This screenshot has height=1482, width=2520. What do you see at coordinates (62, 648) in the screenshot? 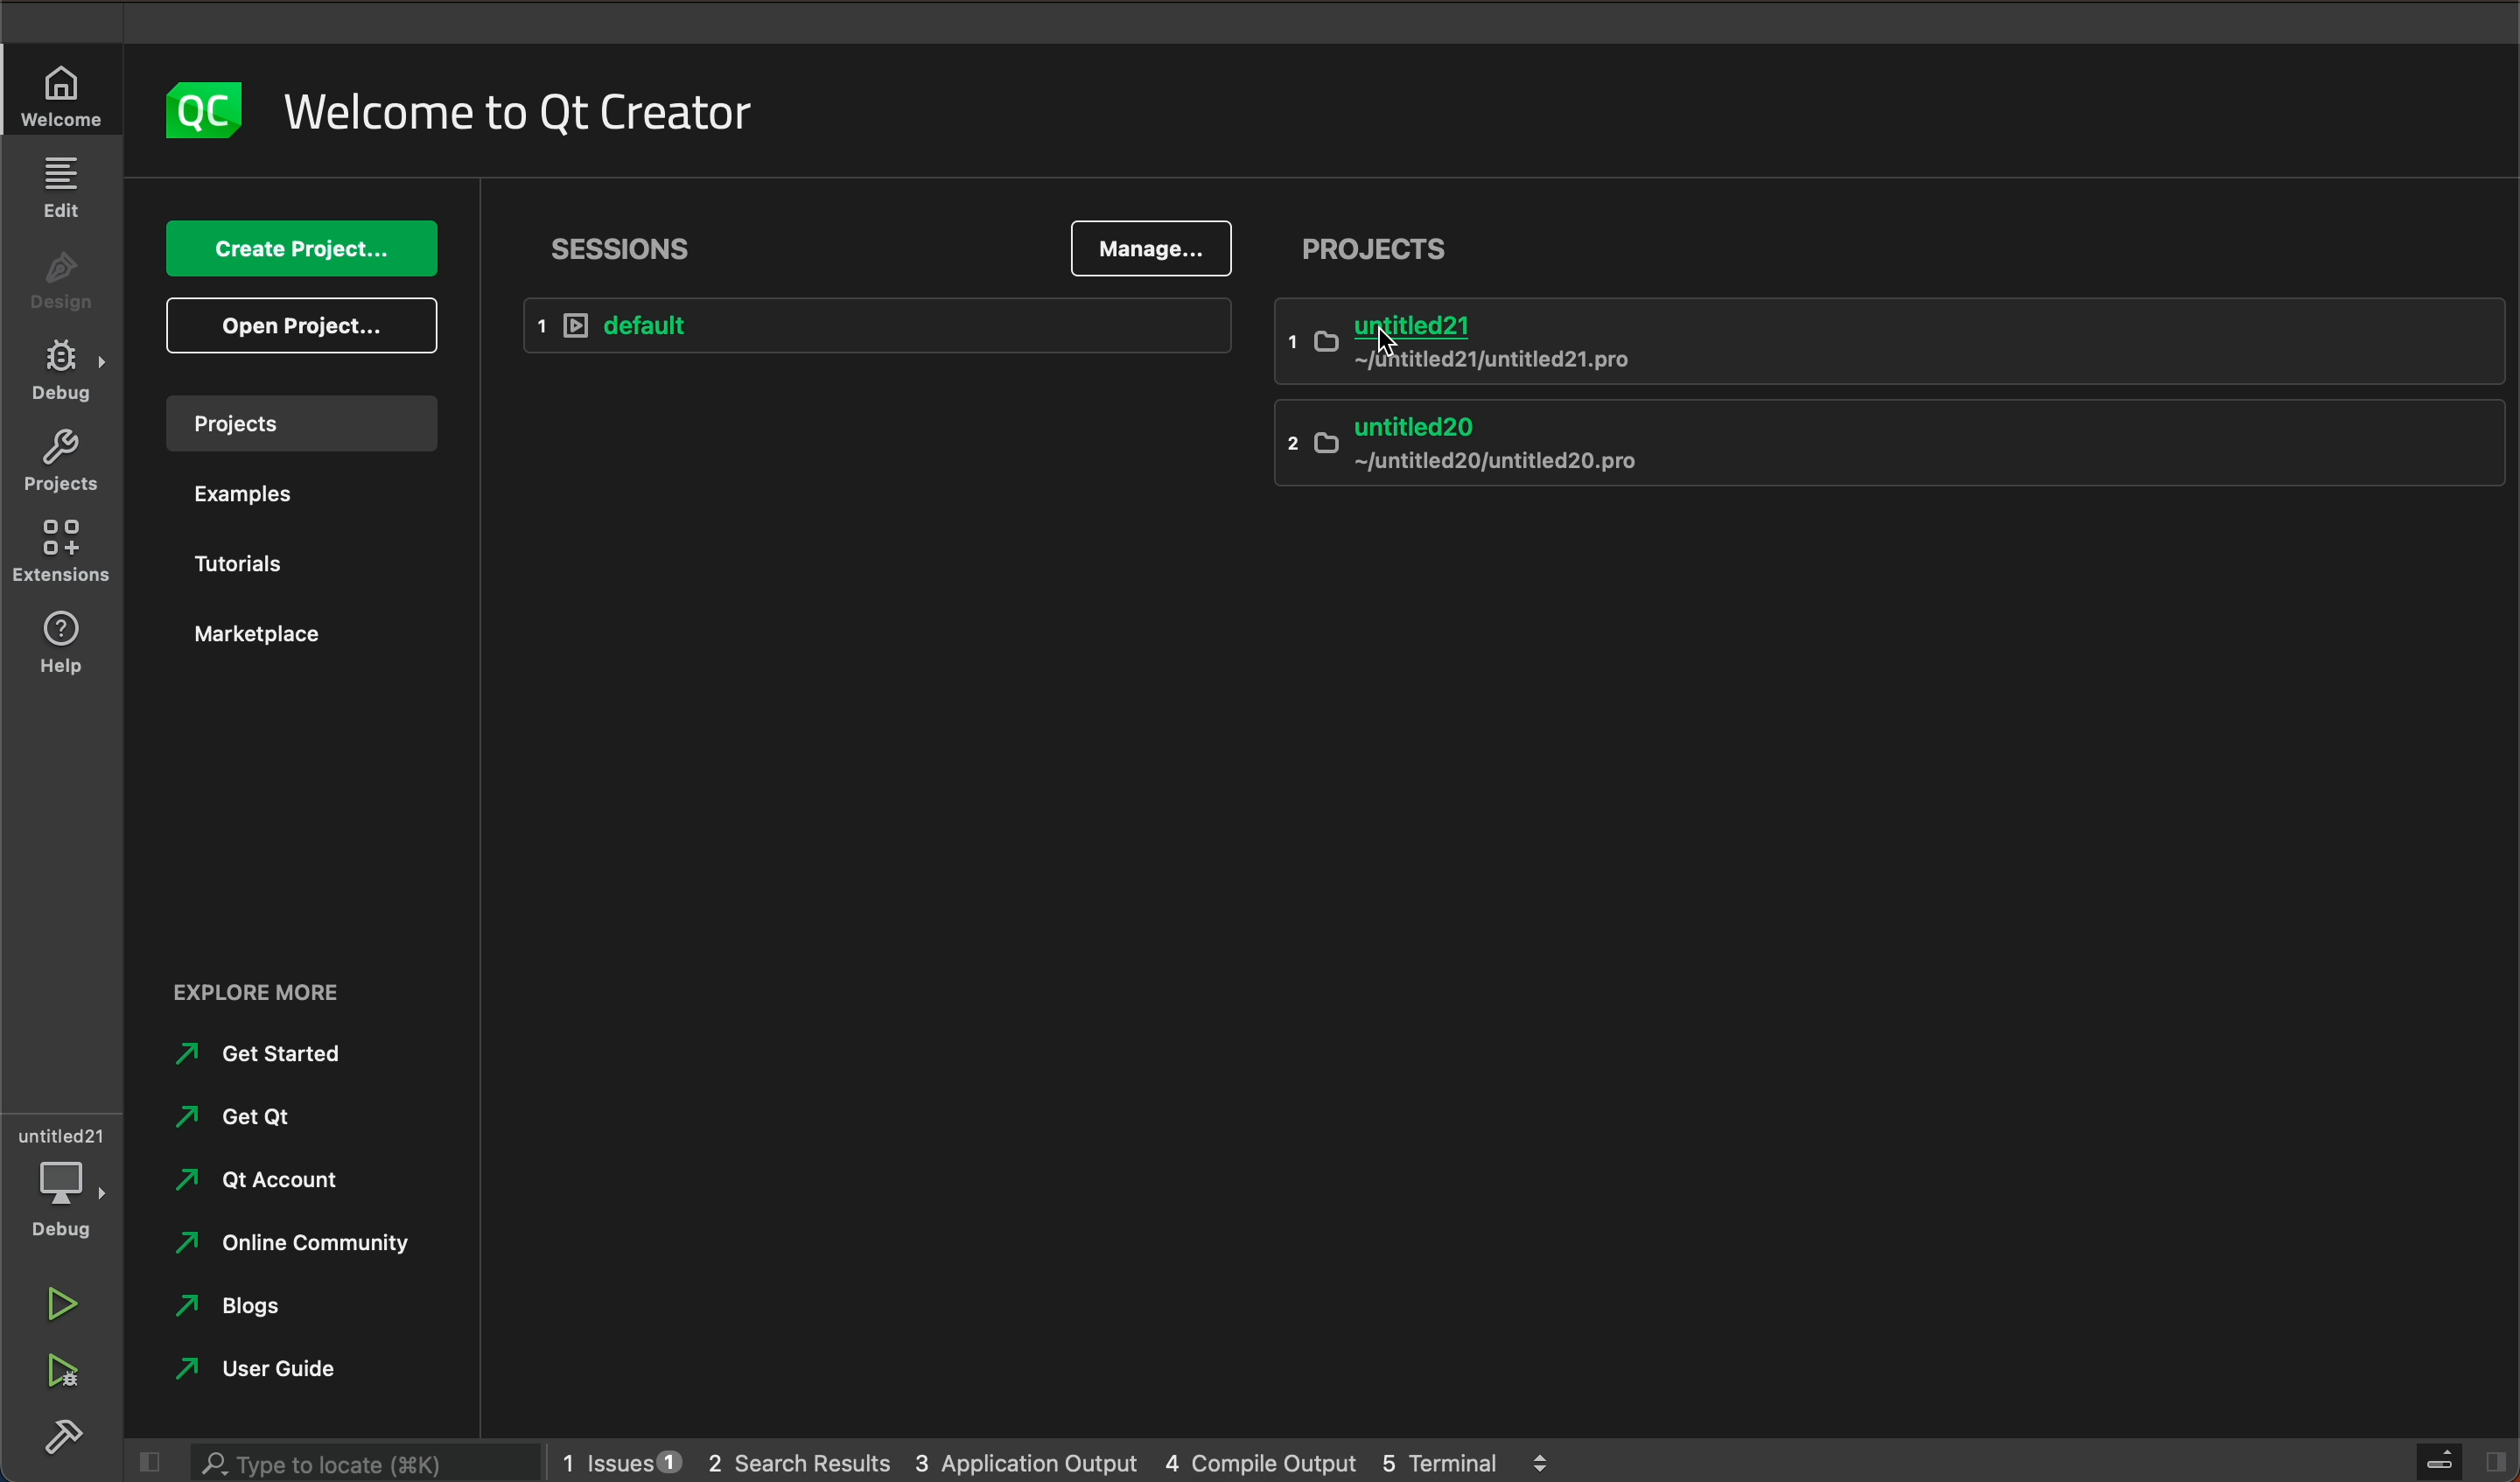
I see `help` at bounding box center [62, 648].